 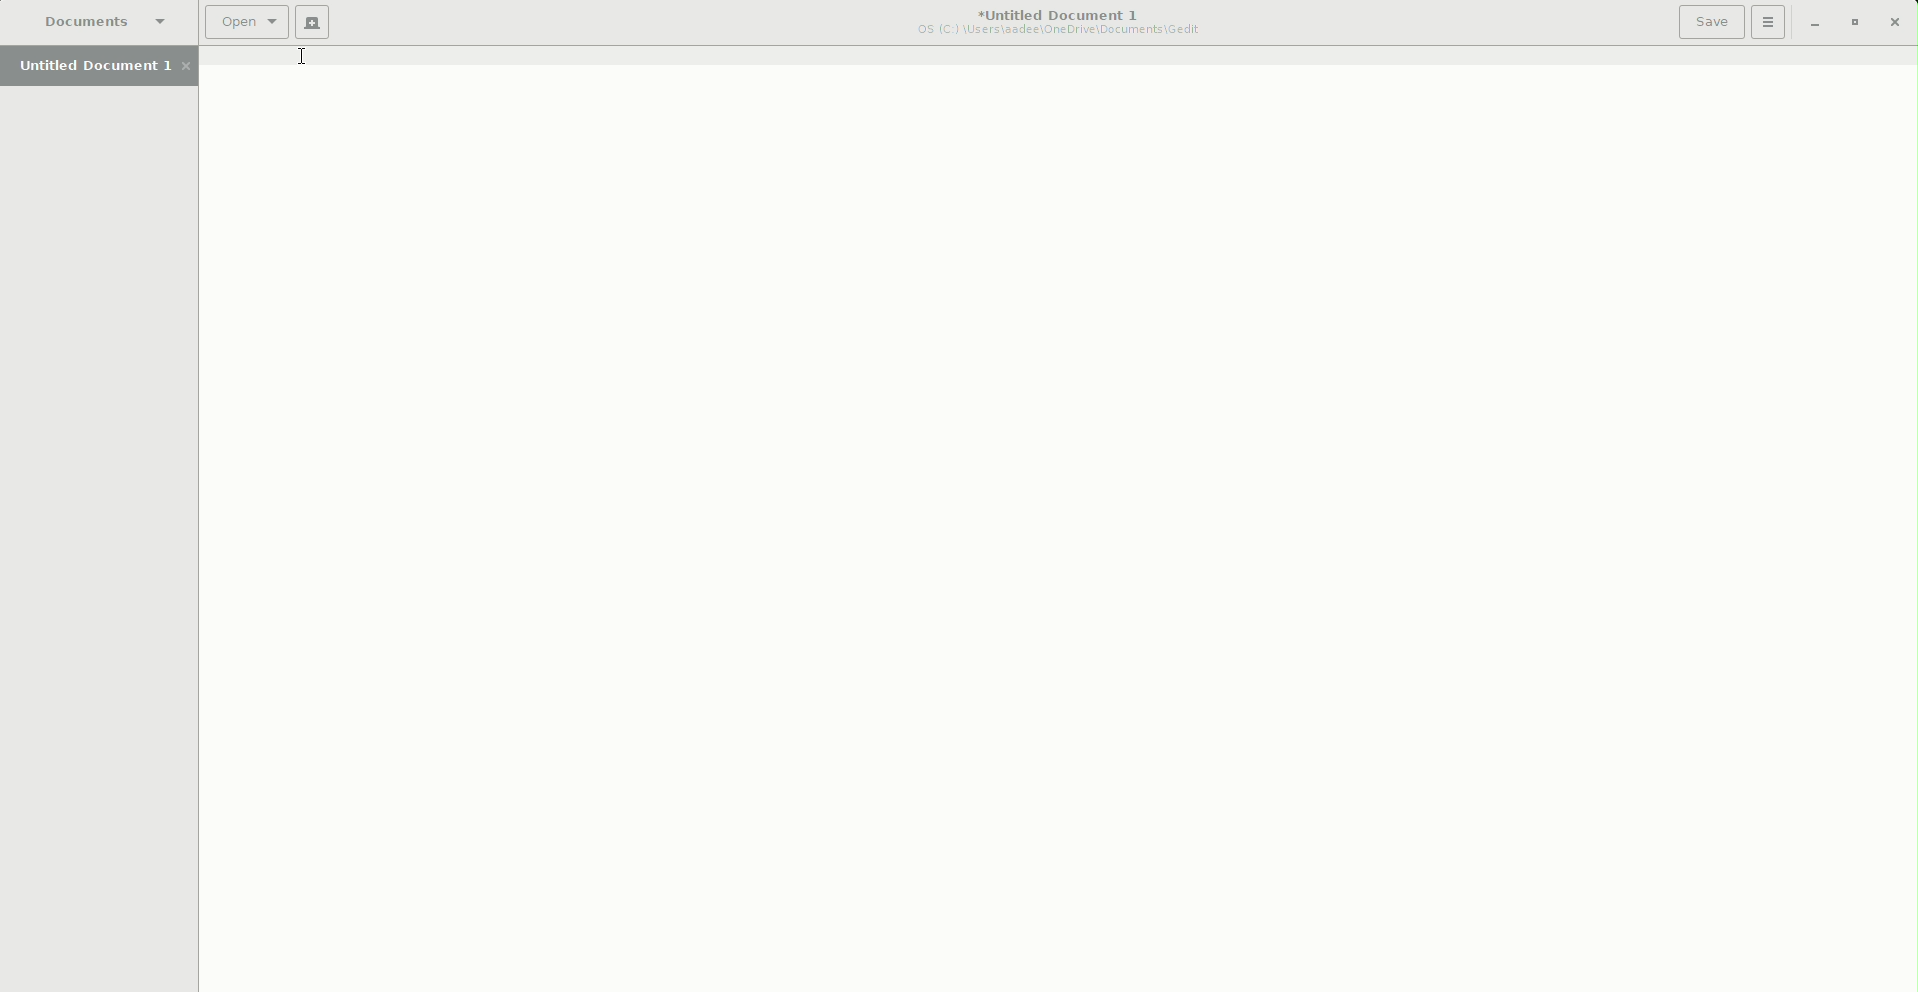 What do you see at coordinates (1768, 22) in the screenshot?
I see `Options` at bounding box center [1768, 22].